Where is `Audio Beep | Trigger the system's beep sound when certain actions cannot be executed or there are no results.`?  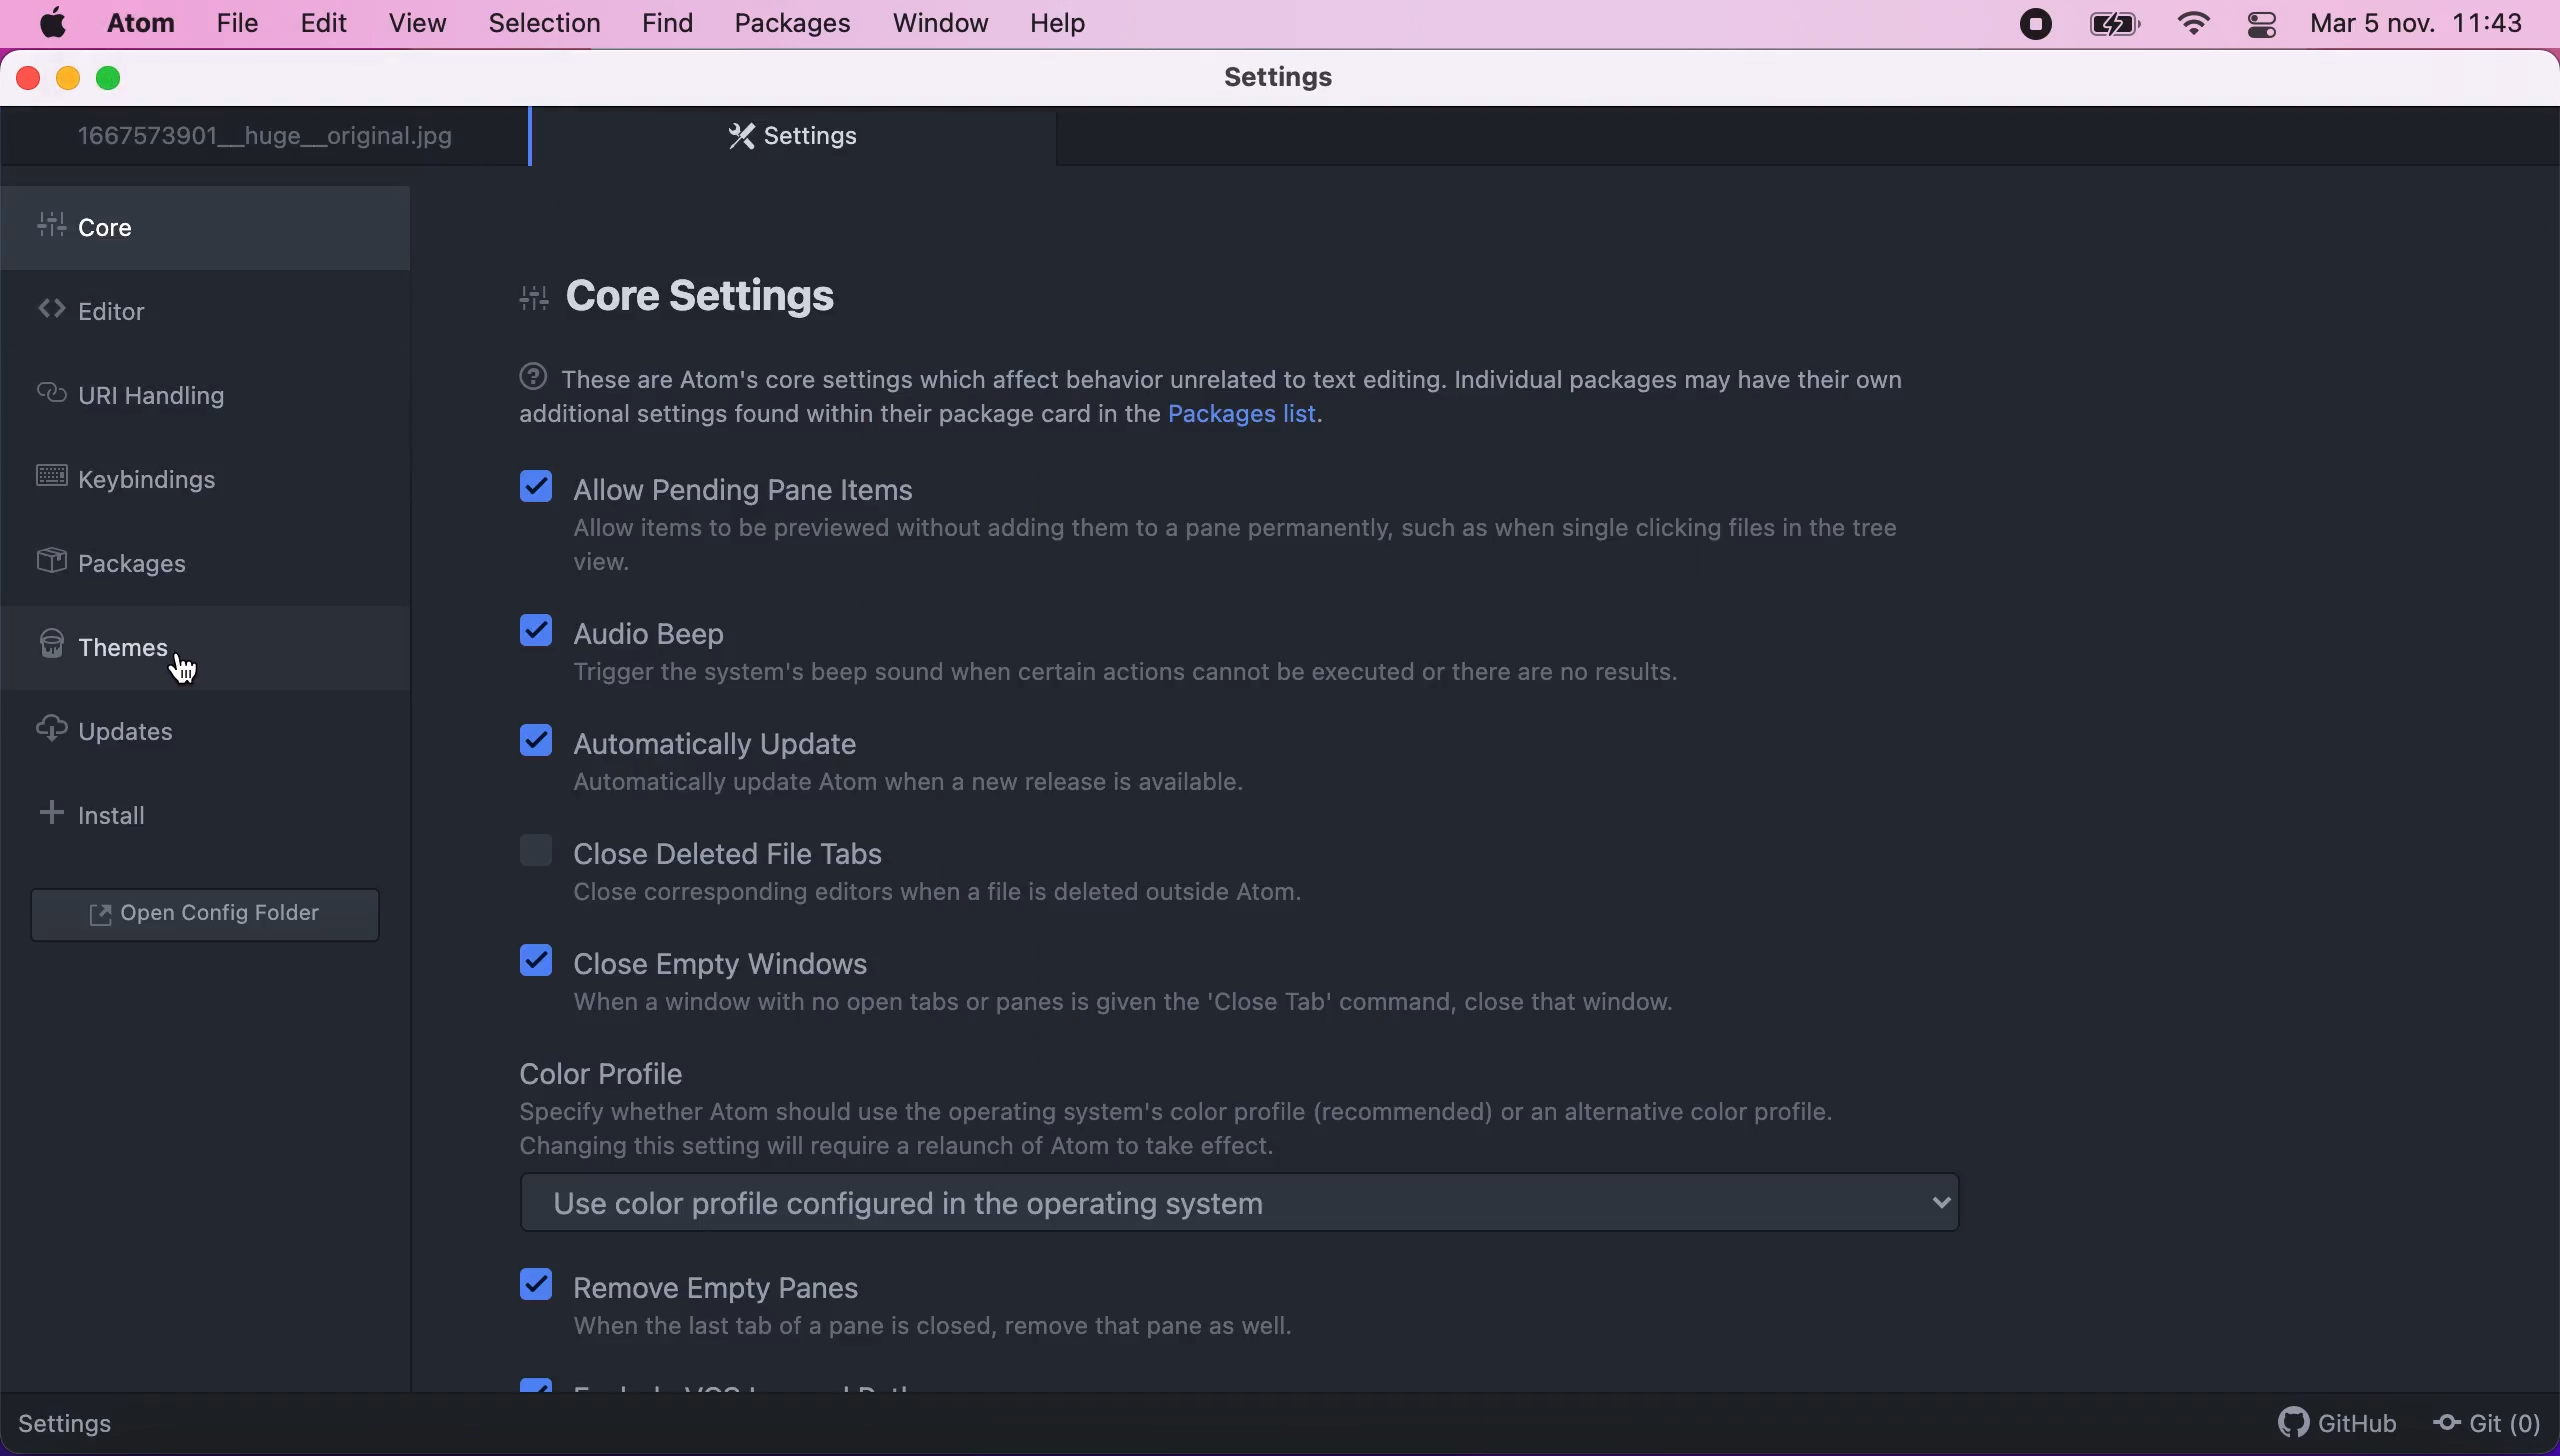 Audio Beep | Trigger the system's beep sound when certain actions cannot be executed or there are no results. is located at coordinates (1116, 651).